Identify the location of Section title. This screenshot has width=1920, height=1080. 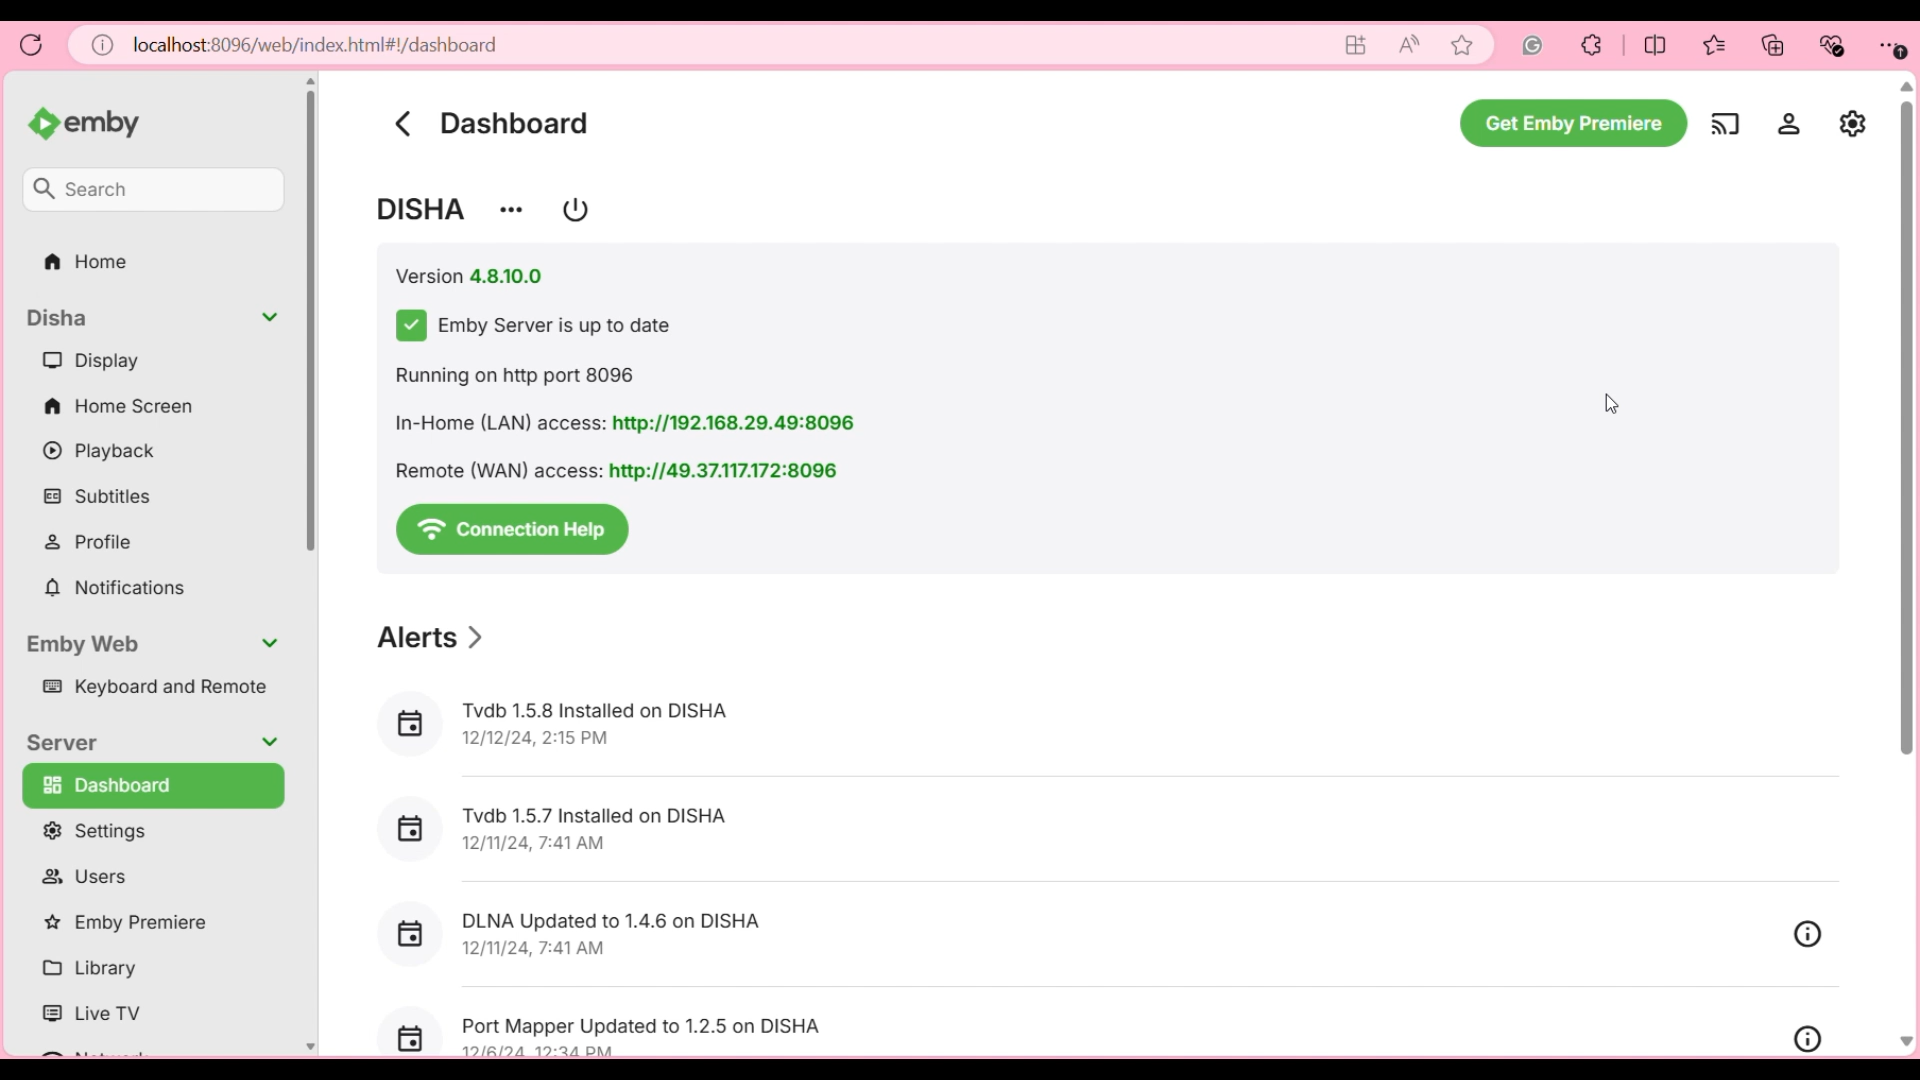
(83, 645).